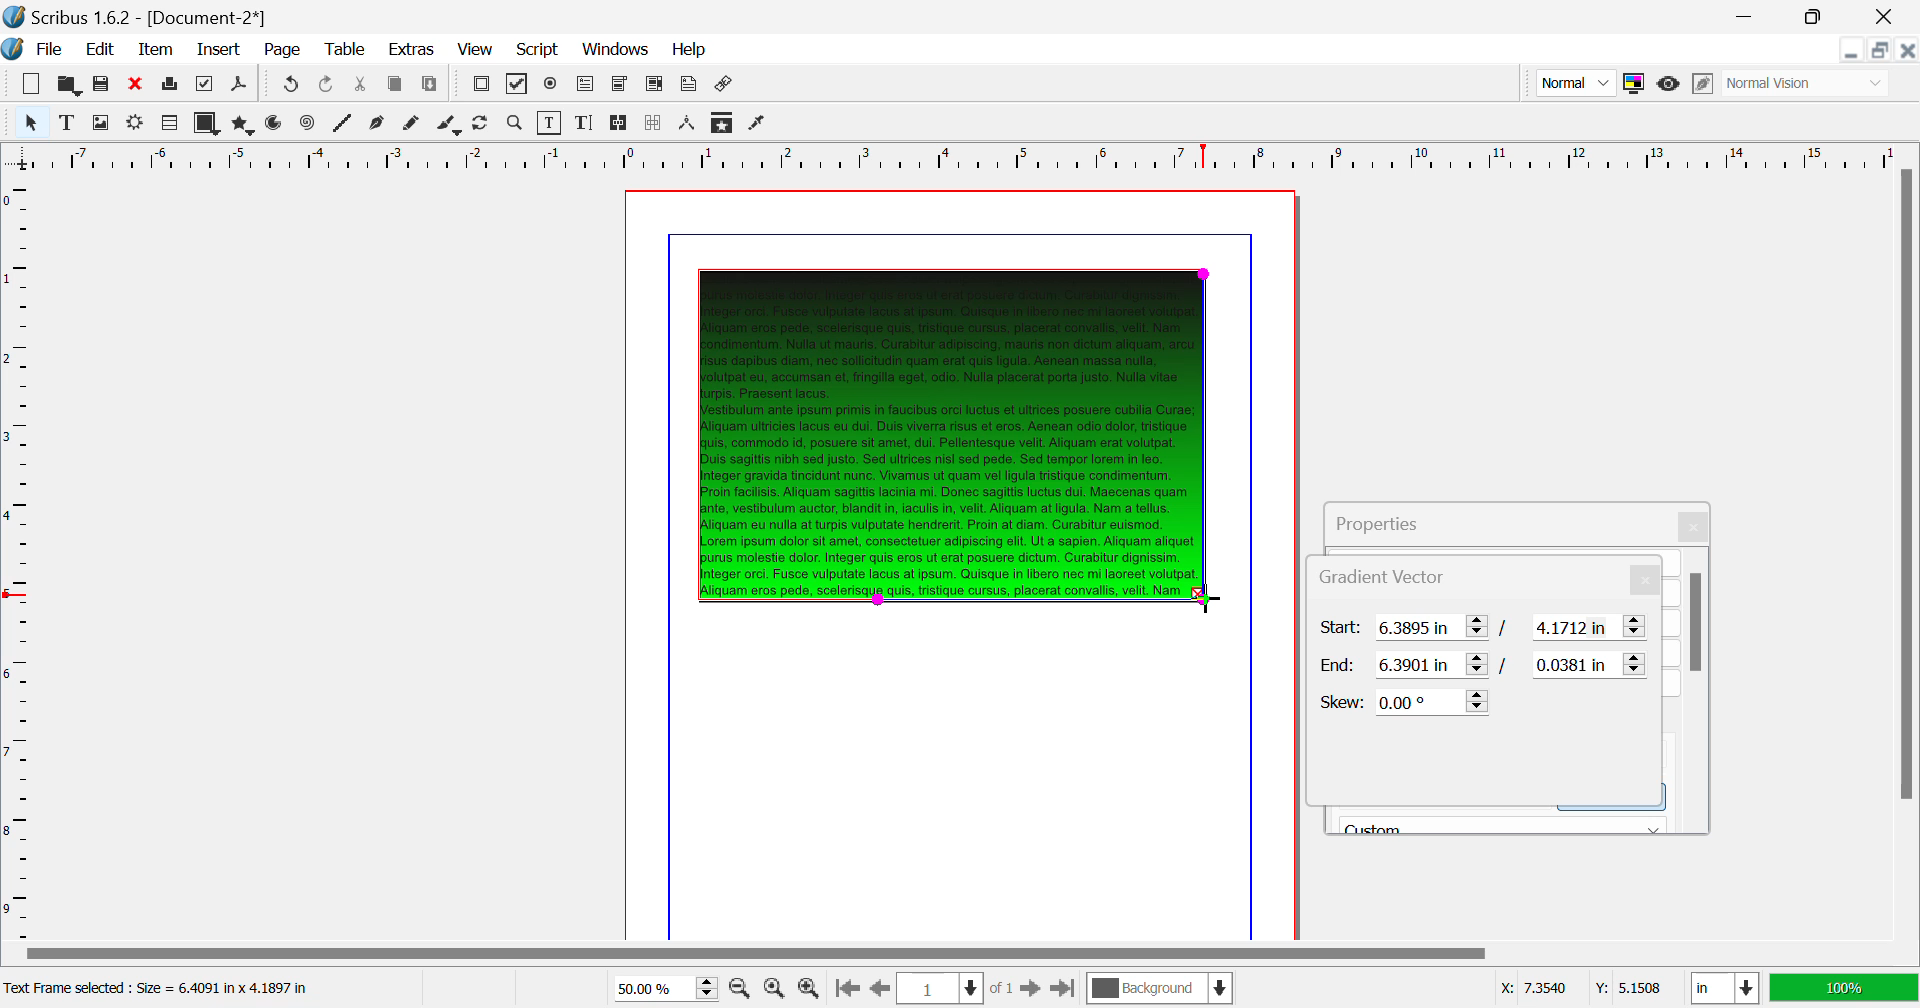  What do you see at coordinates (1030, 987) in the screenshot?
I see `Next Page` at bounding box center [1030, 987].